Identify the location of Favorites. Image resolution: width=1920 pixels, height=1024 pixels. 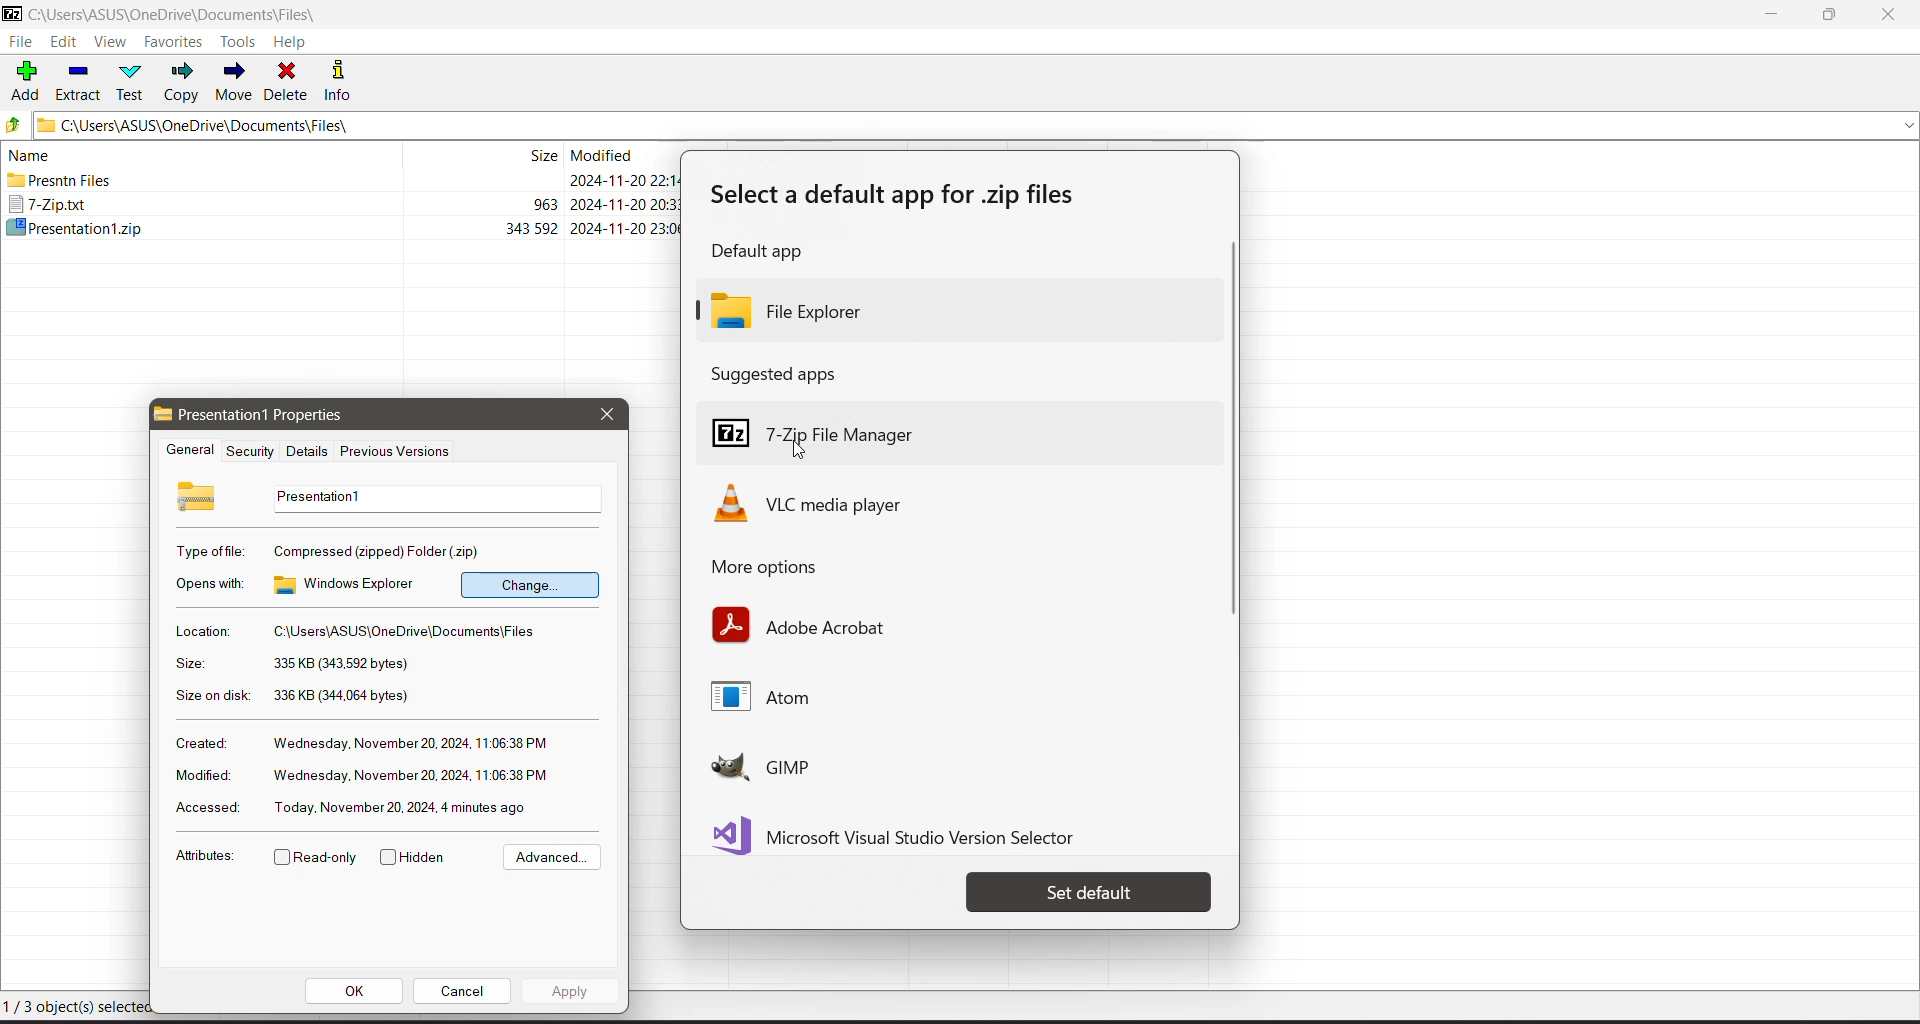
(174, 42).